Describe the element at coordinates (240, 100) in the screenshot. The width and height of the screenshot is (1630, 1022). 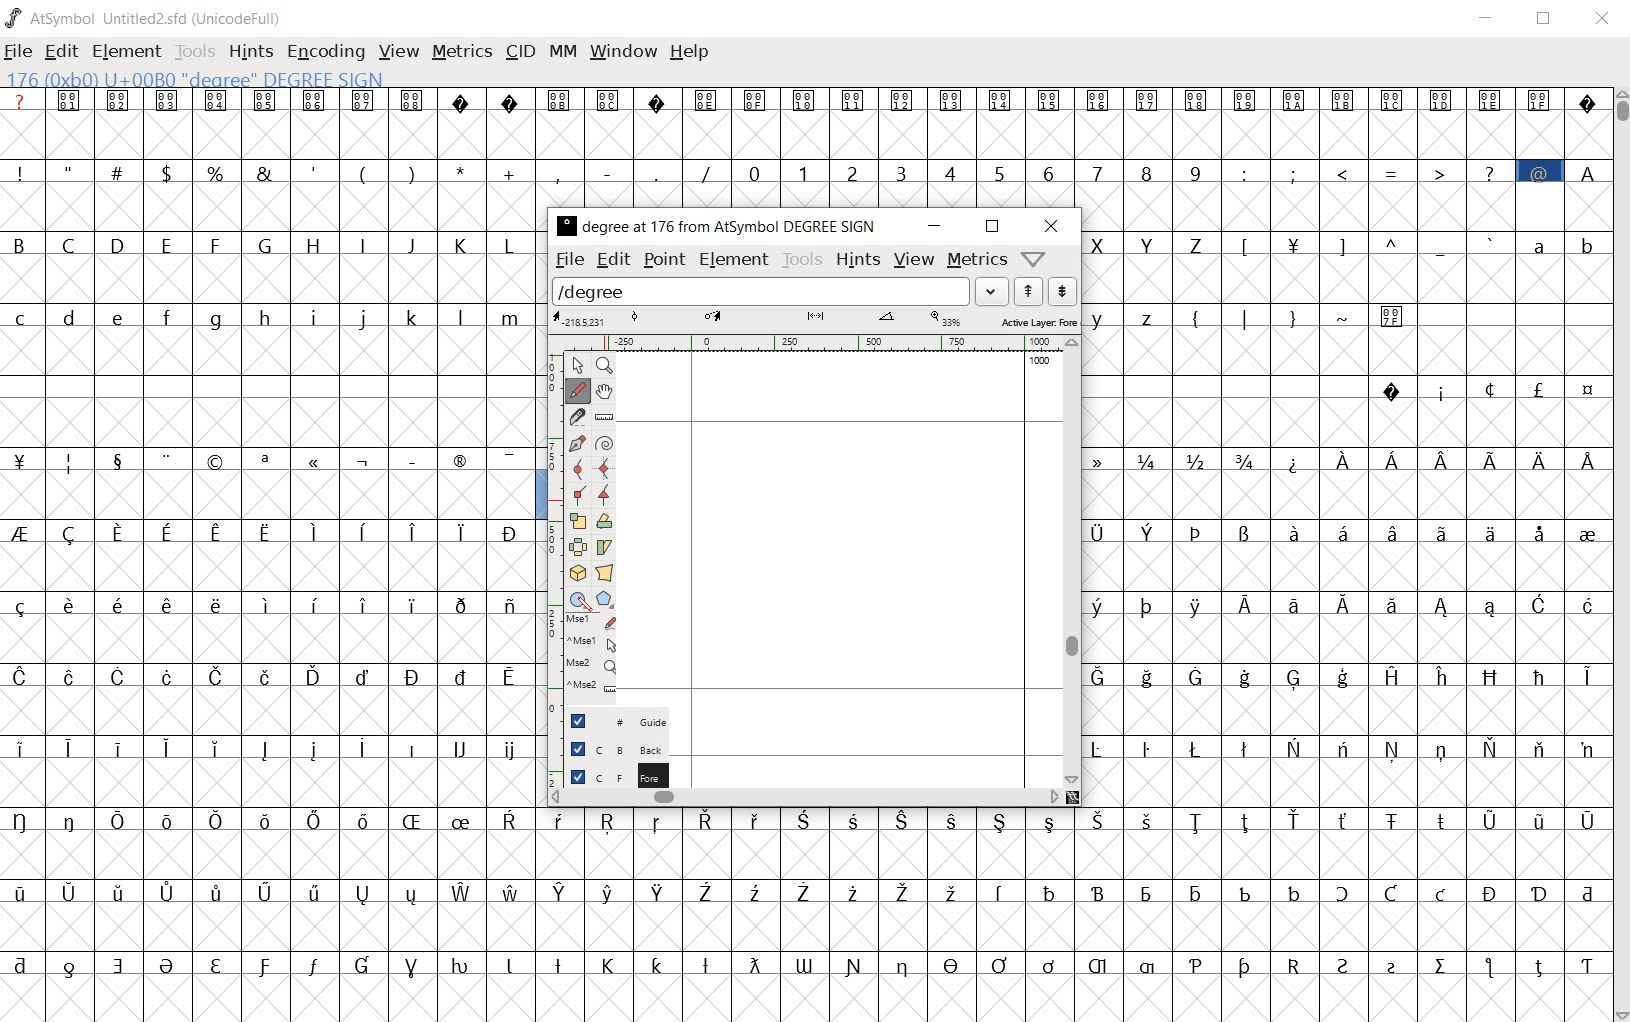
I see `unicode code points` at that location.